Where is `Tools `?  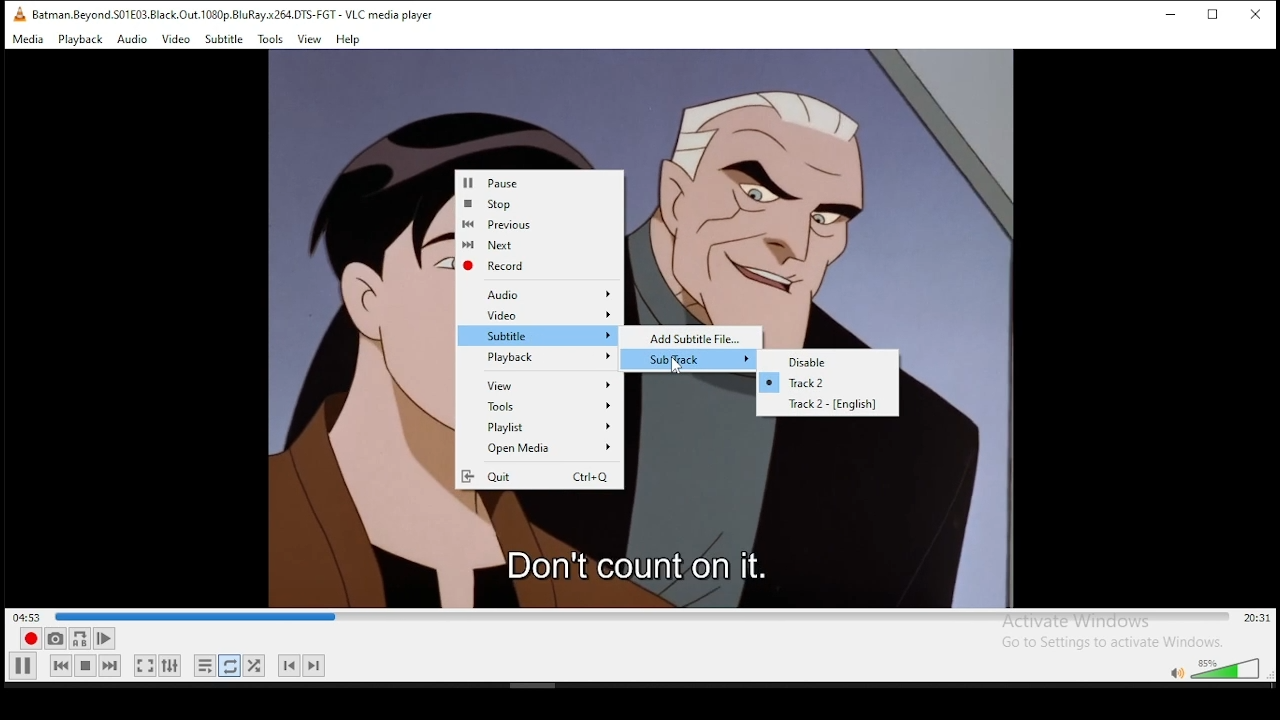
Tools  is located at coordinates (548, 408).